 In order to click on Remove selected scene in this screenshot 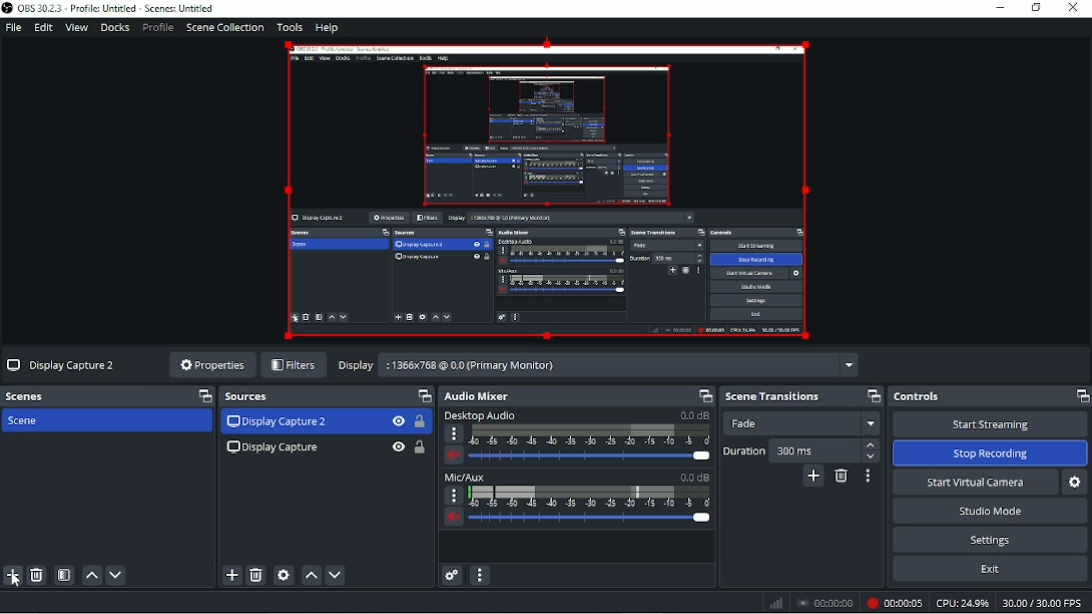, I will do `click(37, 575)`.